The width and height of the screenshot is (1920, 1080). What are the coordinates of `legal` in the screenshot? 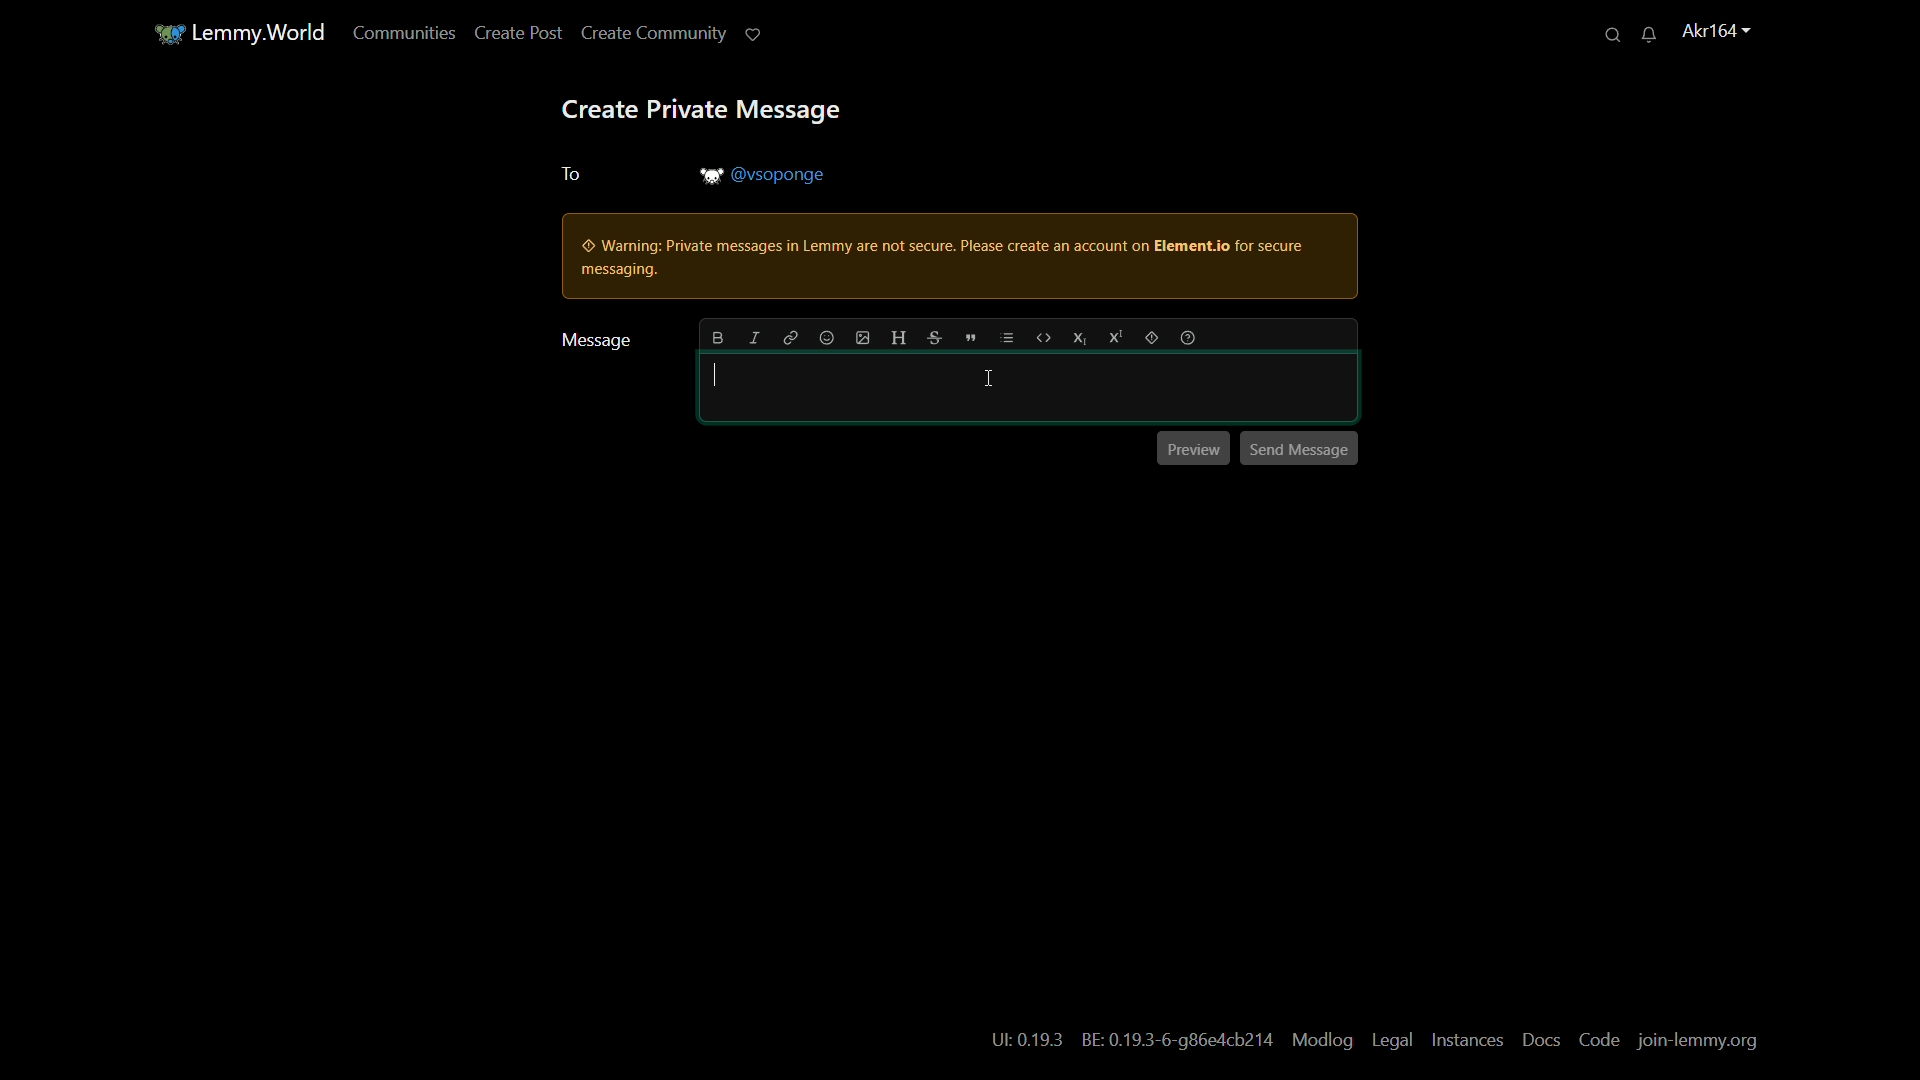 It's located at (1390, 1041).